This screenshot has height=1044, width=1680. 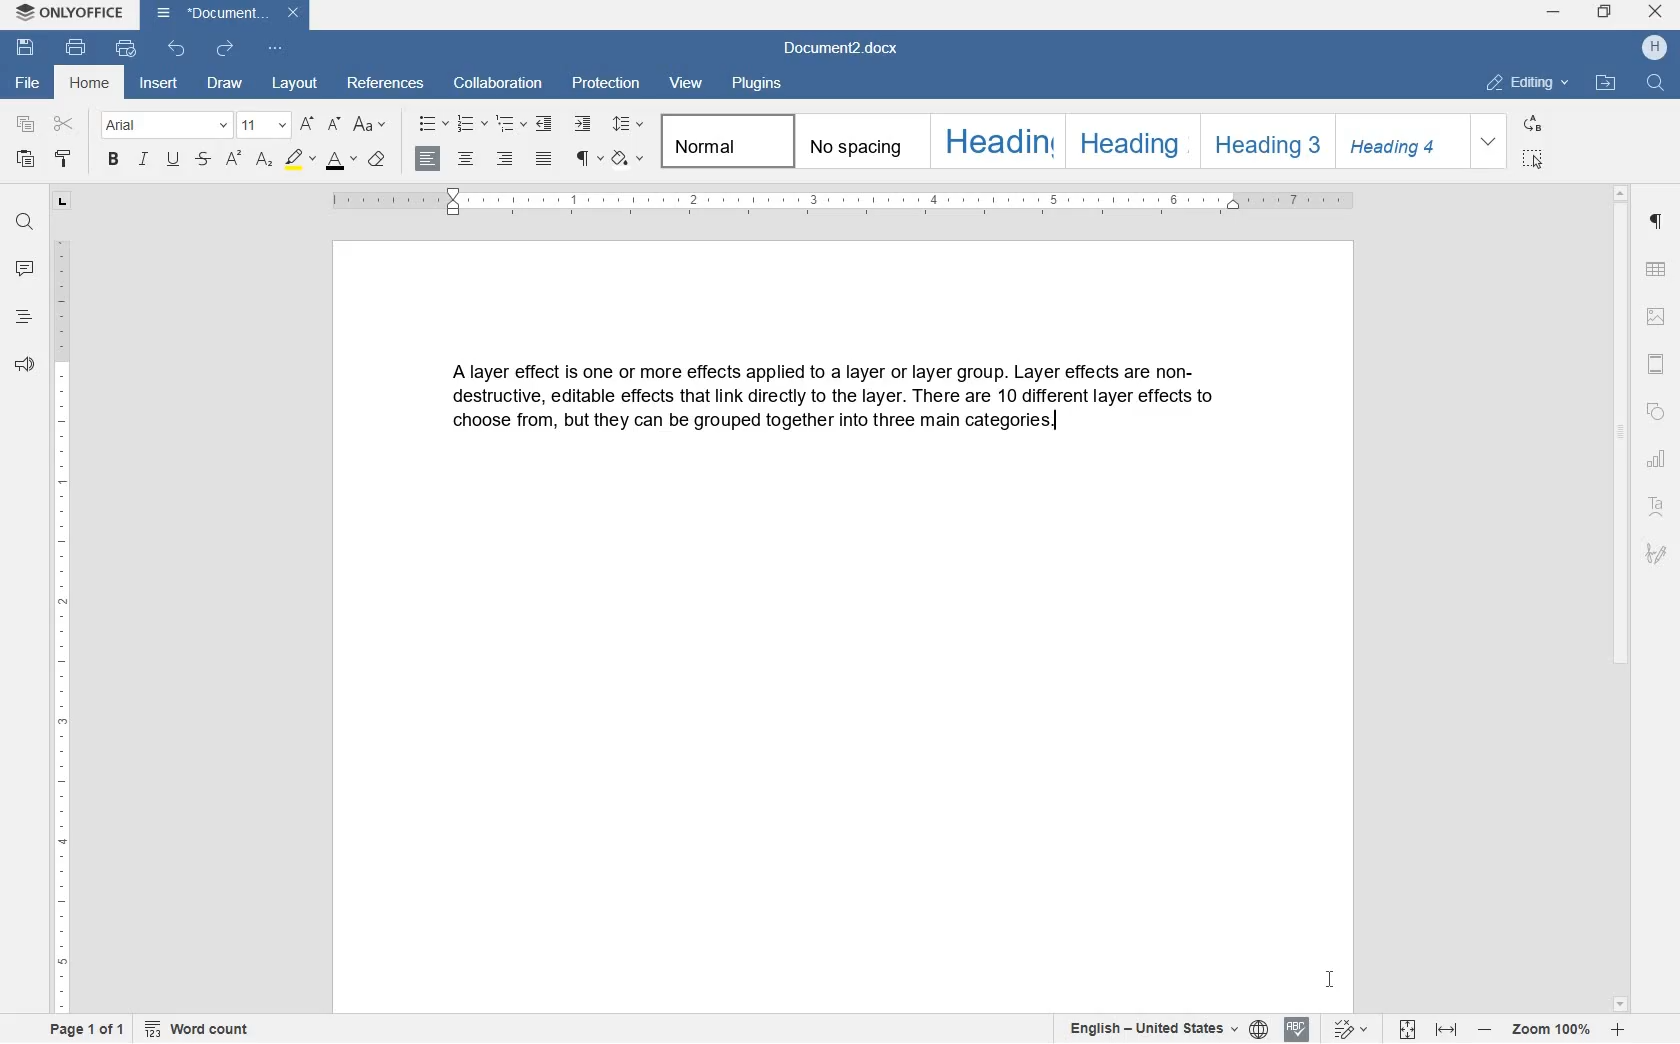 I want to click on COLLABORATION, so click(x=497, y=83).